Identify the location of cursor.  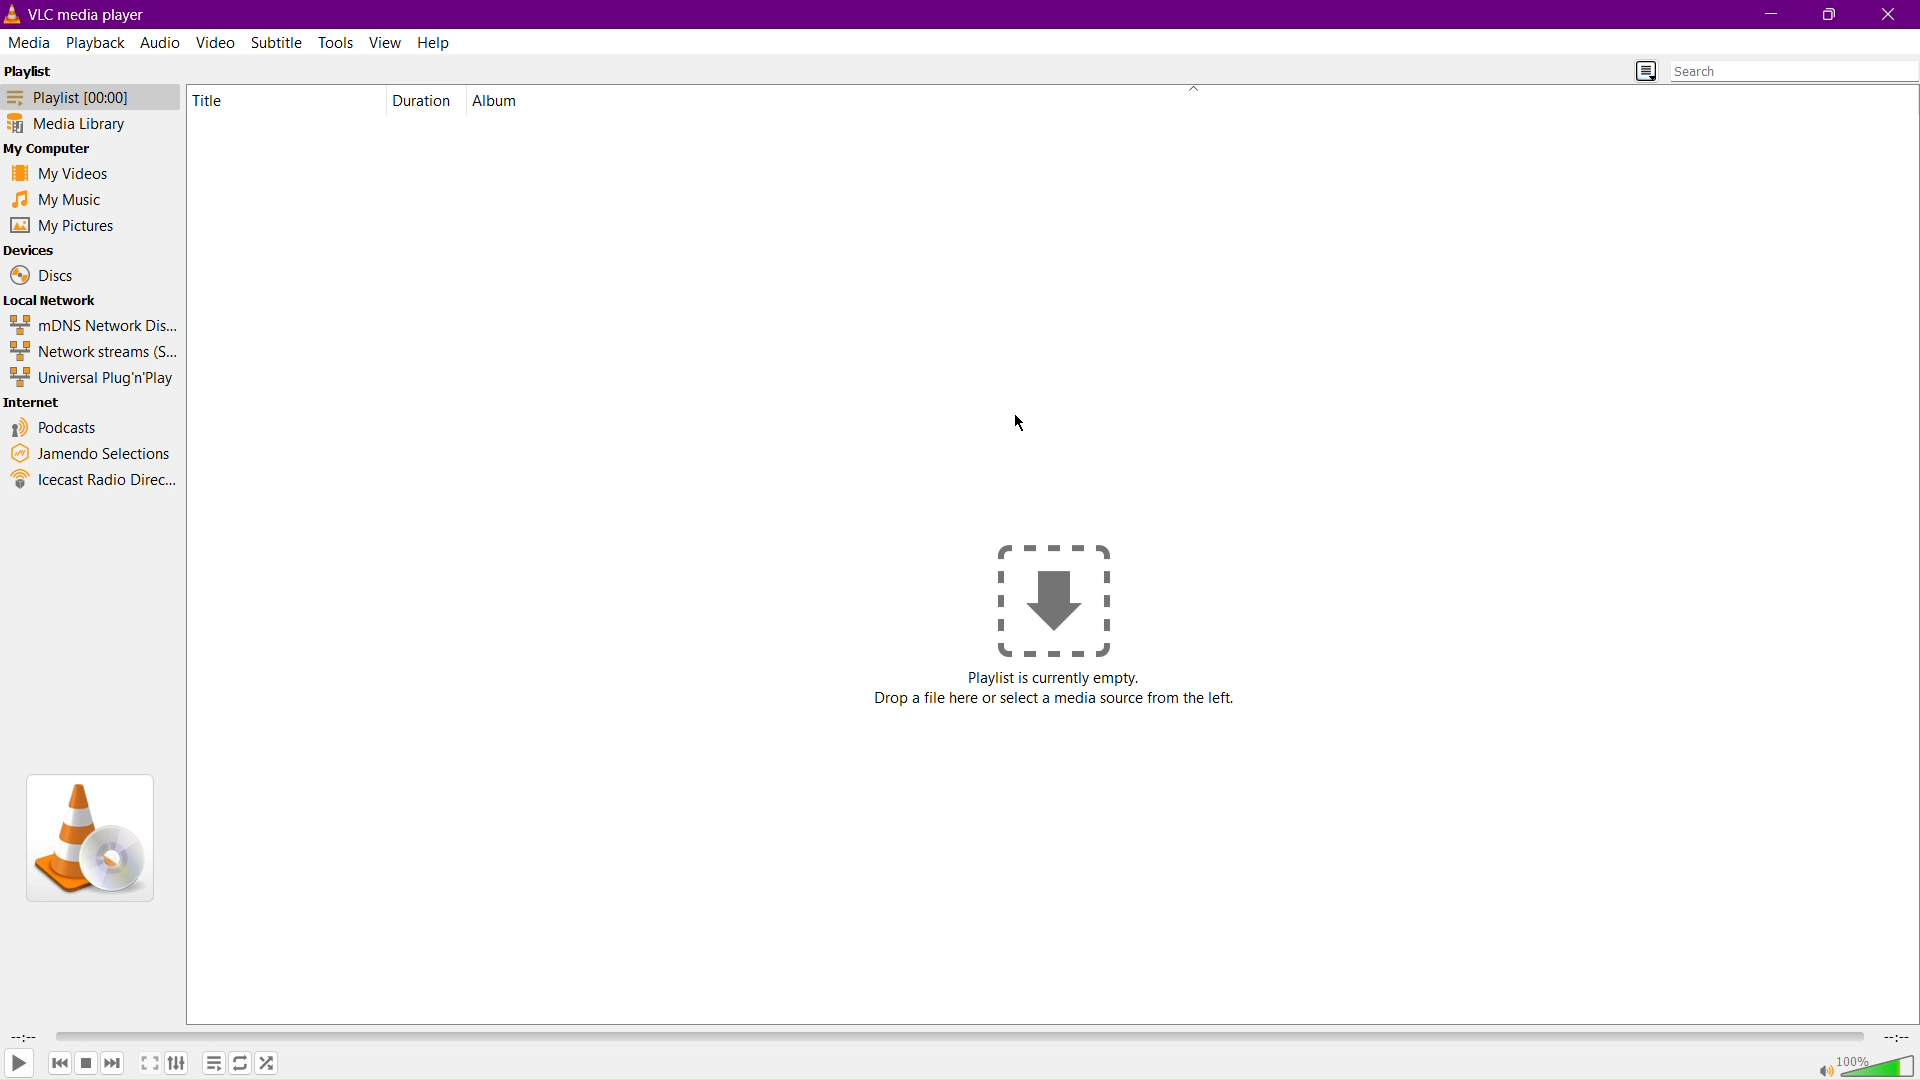
(1020, 422).